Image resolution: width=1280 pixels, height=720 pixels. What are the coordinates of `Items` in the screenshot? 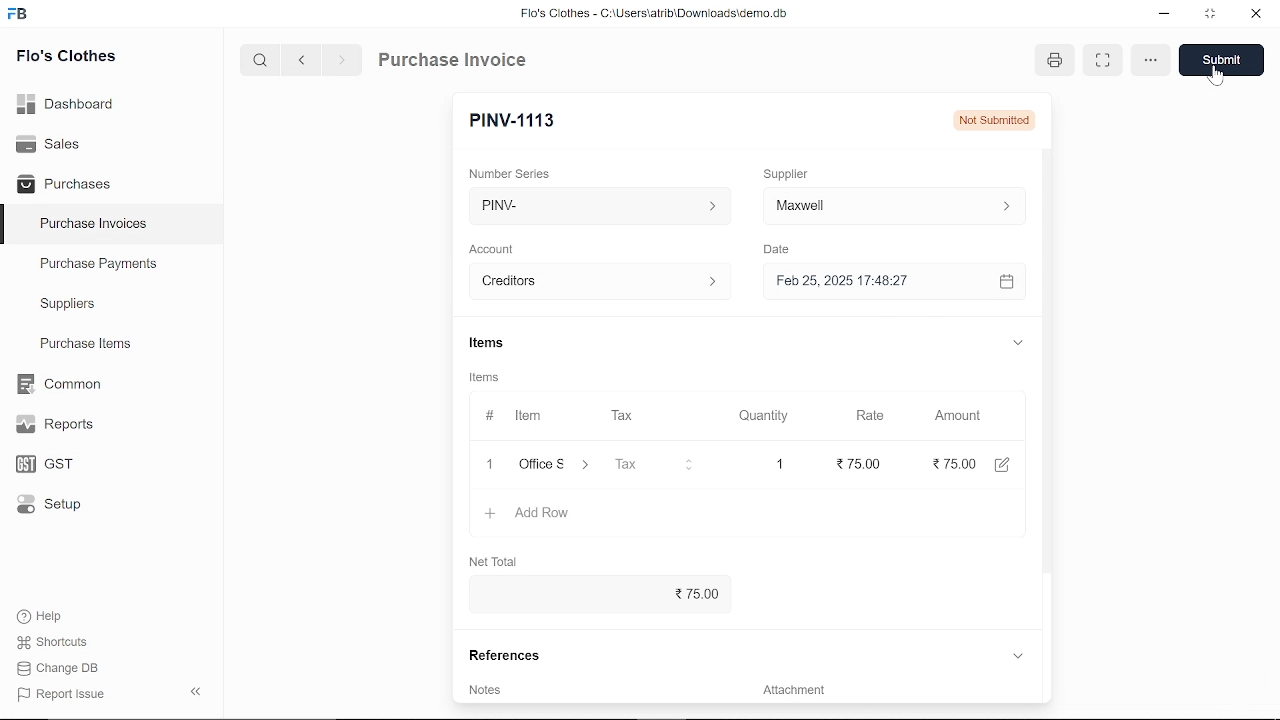 It's located at (502, 343).